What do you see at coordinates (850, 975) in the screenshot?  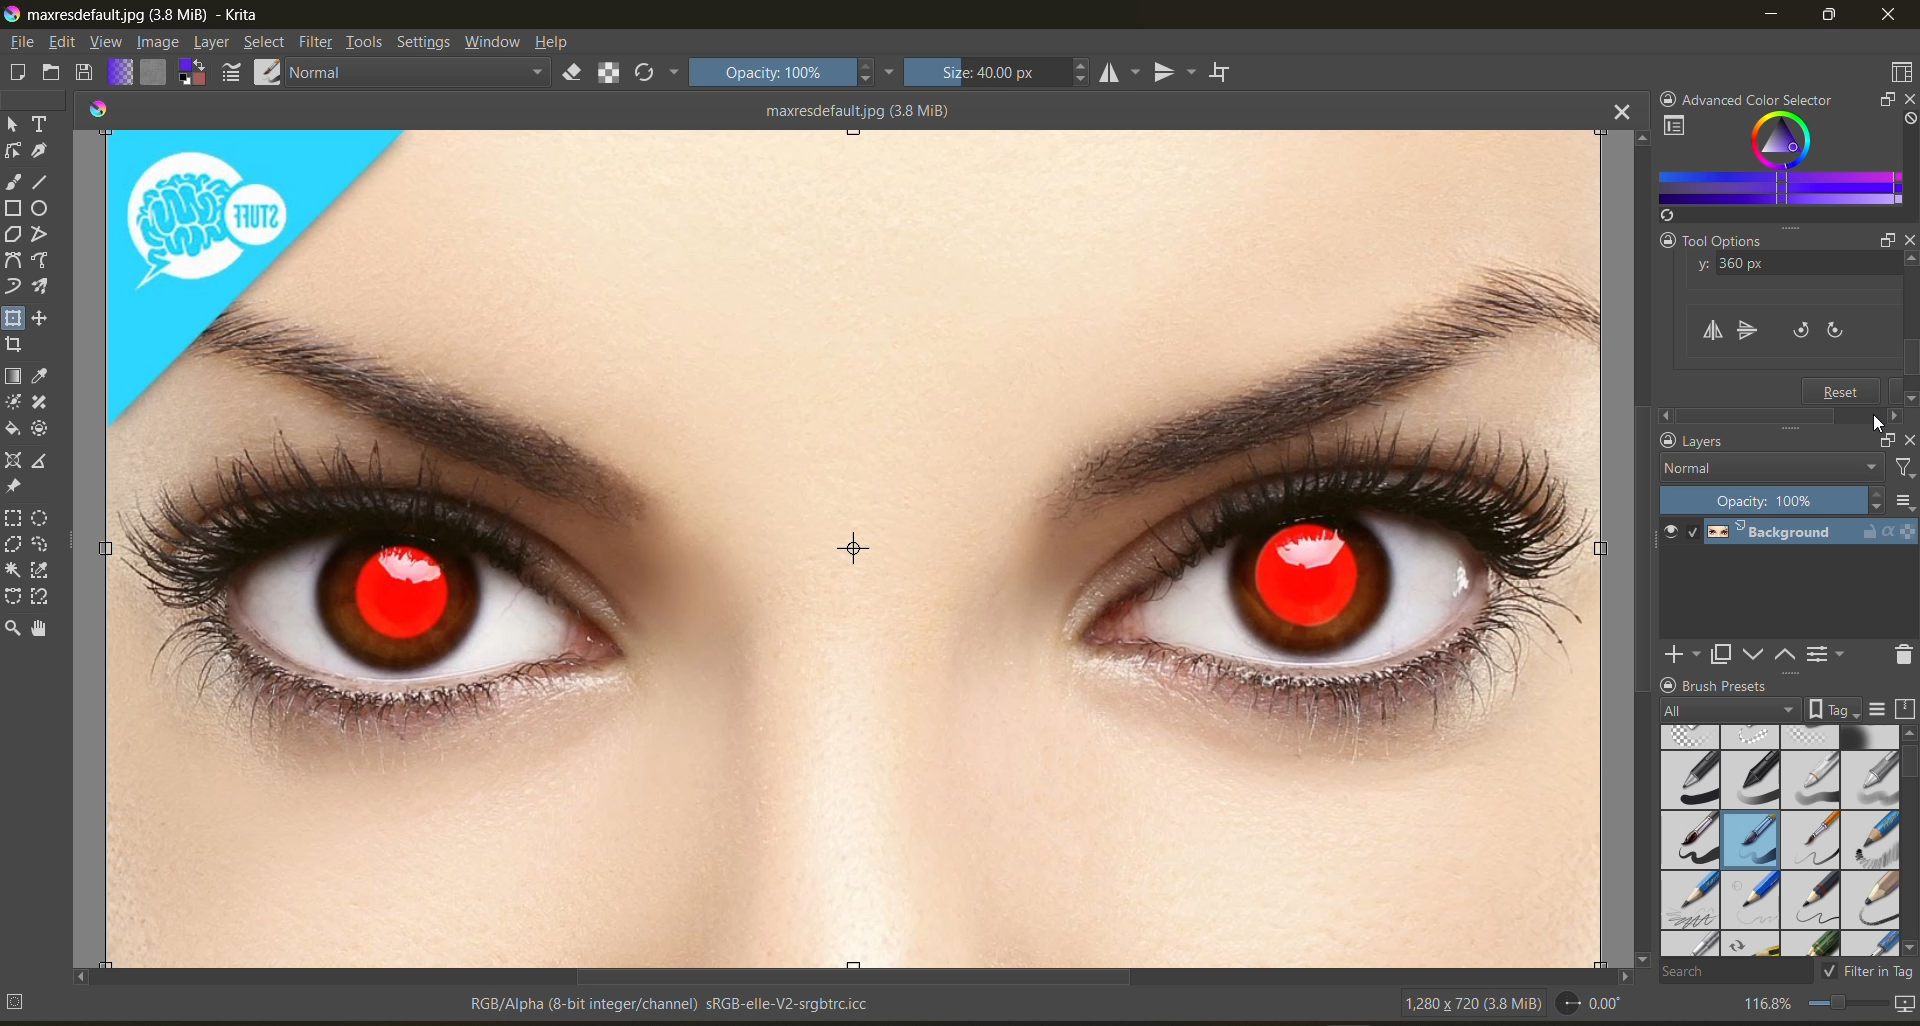 I see `horizontal scroll bar` at bounding box center [850, 975].